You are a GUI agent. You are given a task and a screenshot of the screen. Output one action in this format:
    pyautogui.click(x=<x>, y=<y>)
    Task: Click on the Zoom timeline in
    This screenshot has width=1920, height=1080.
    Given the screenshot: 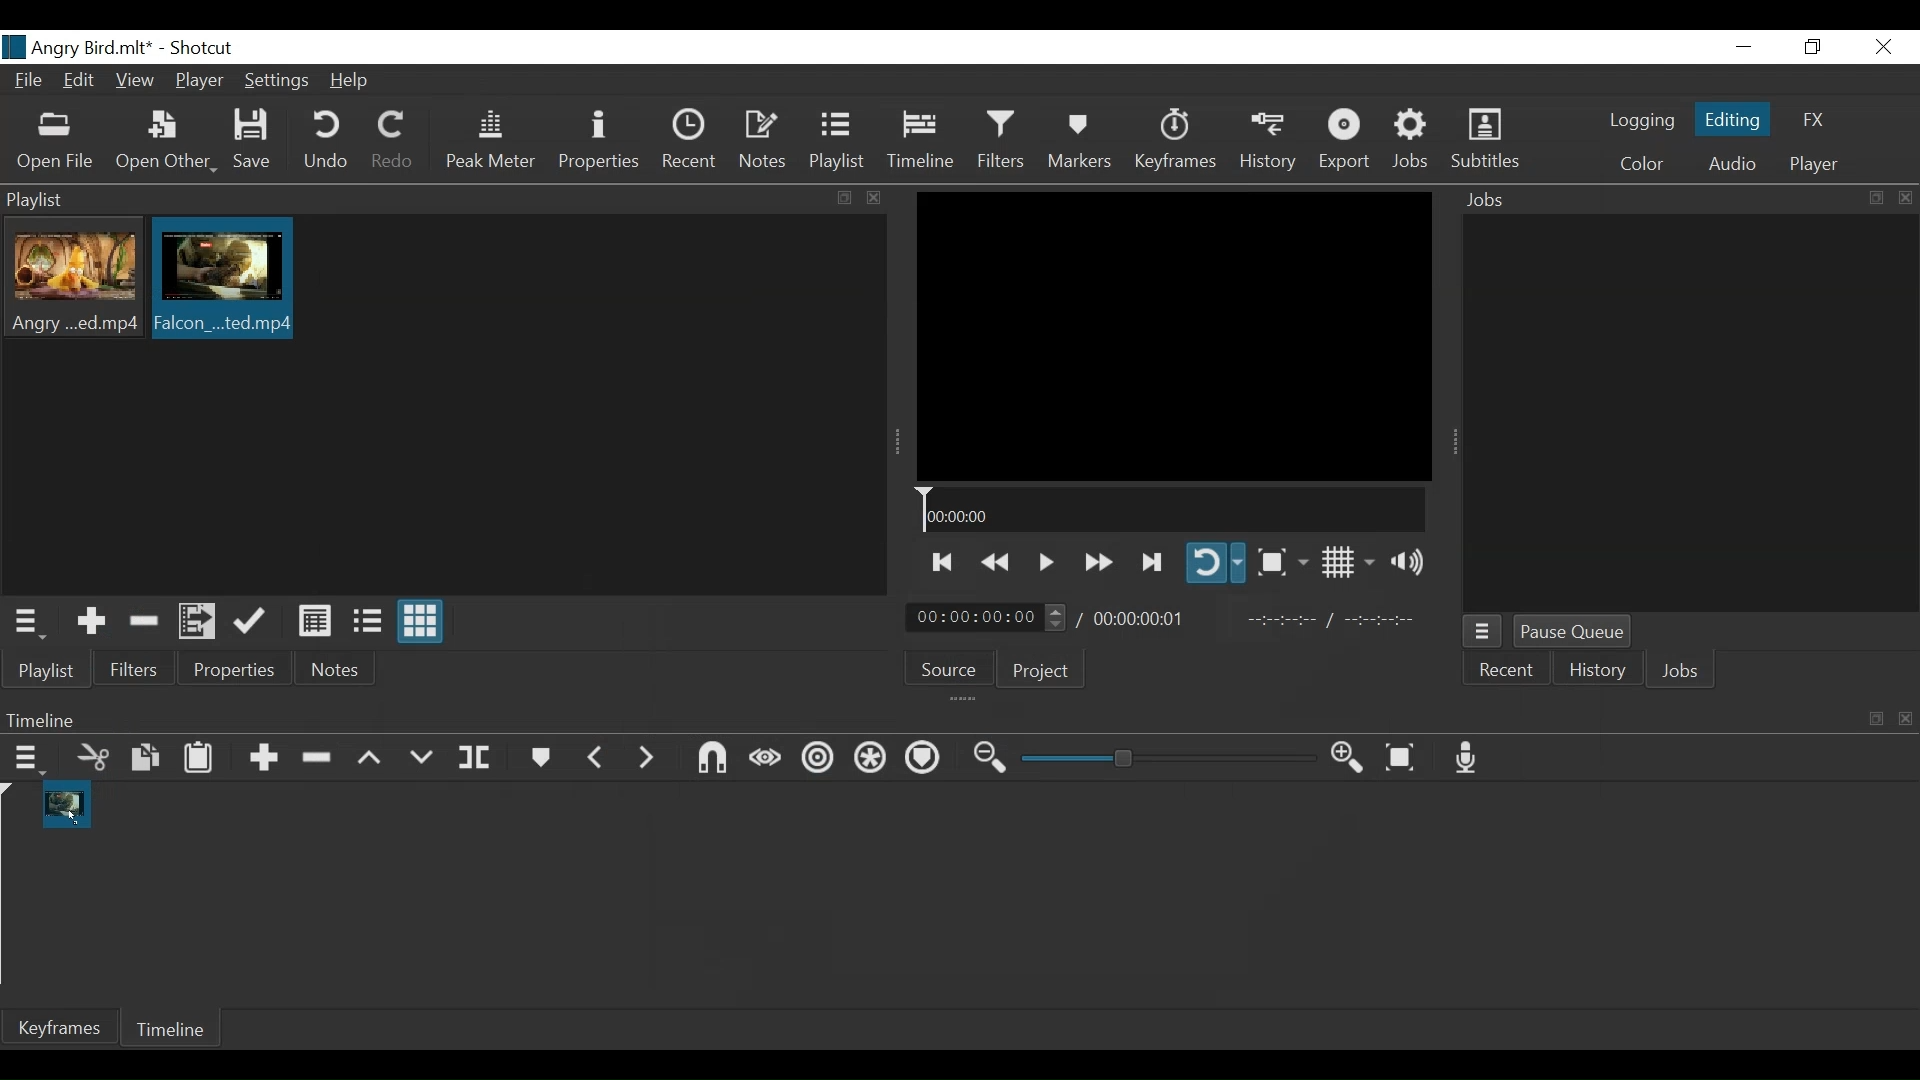 What is the action you would take?
    pyautogui.click(x=1353, y=759)
    